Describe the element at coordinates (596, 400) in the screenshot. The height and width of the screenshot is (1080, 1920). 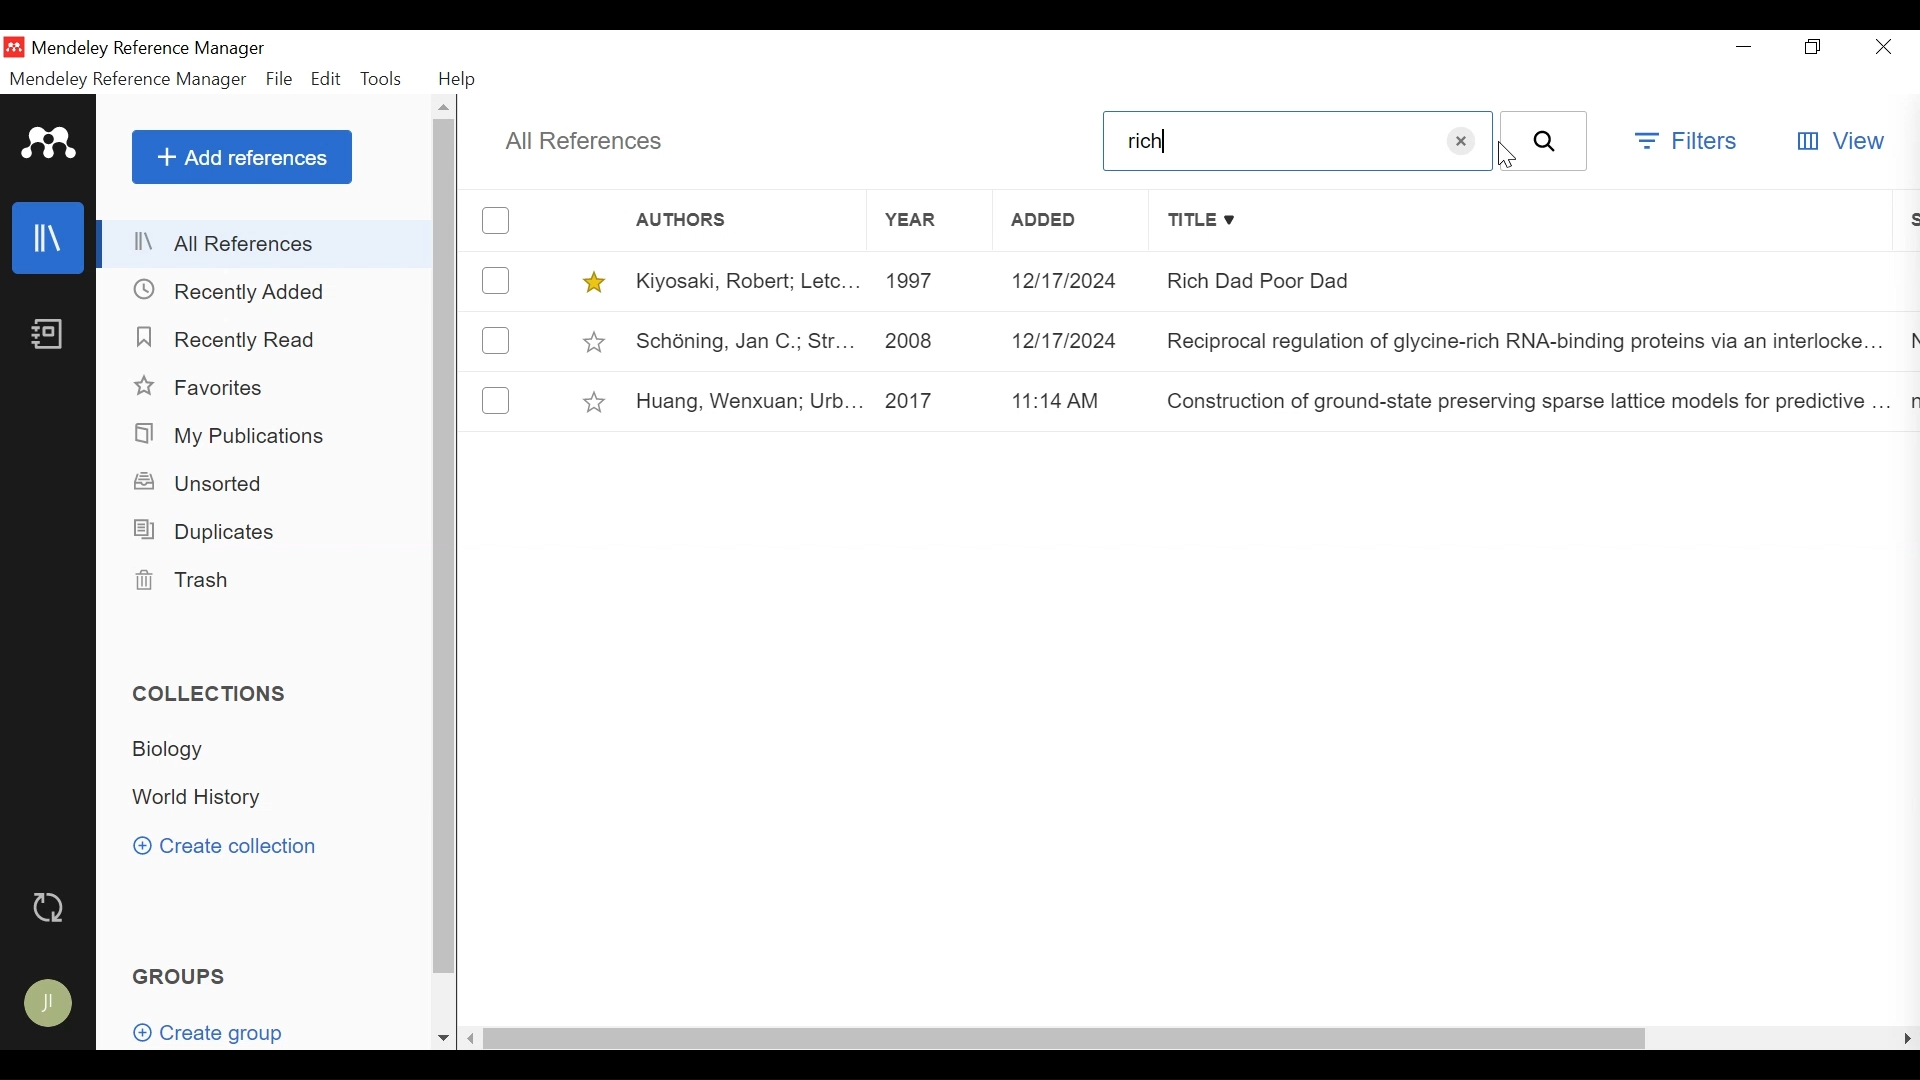
I see `Toggle Favorites` at that location.